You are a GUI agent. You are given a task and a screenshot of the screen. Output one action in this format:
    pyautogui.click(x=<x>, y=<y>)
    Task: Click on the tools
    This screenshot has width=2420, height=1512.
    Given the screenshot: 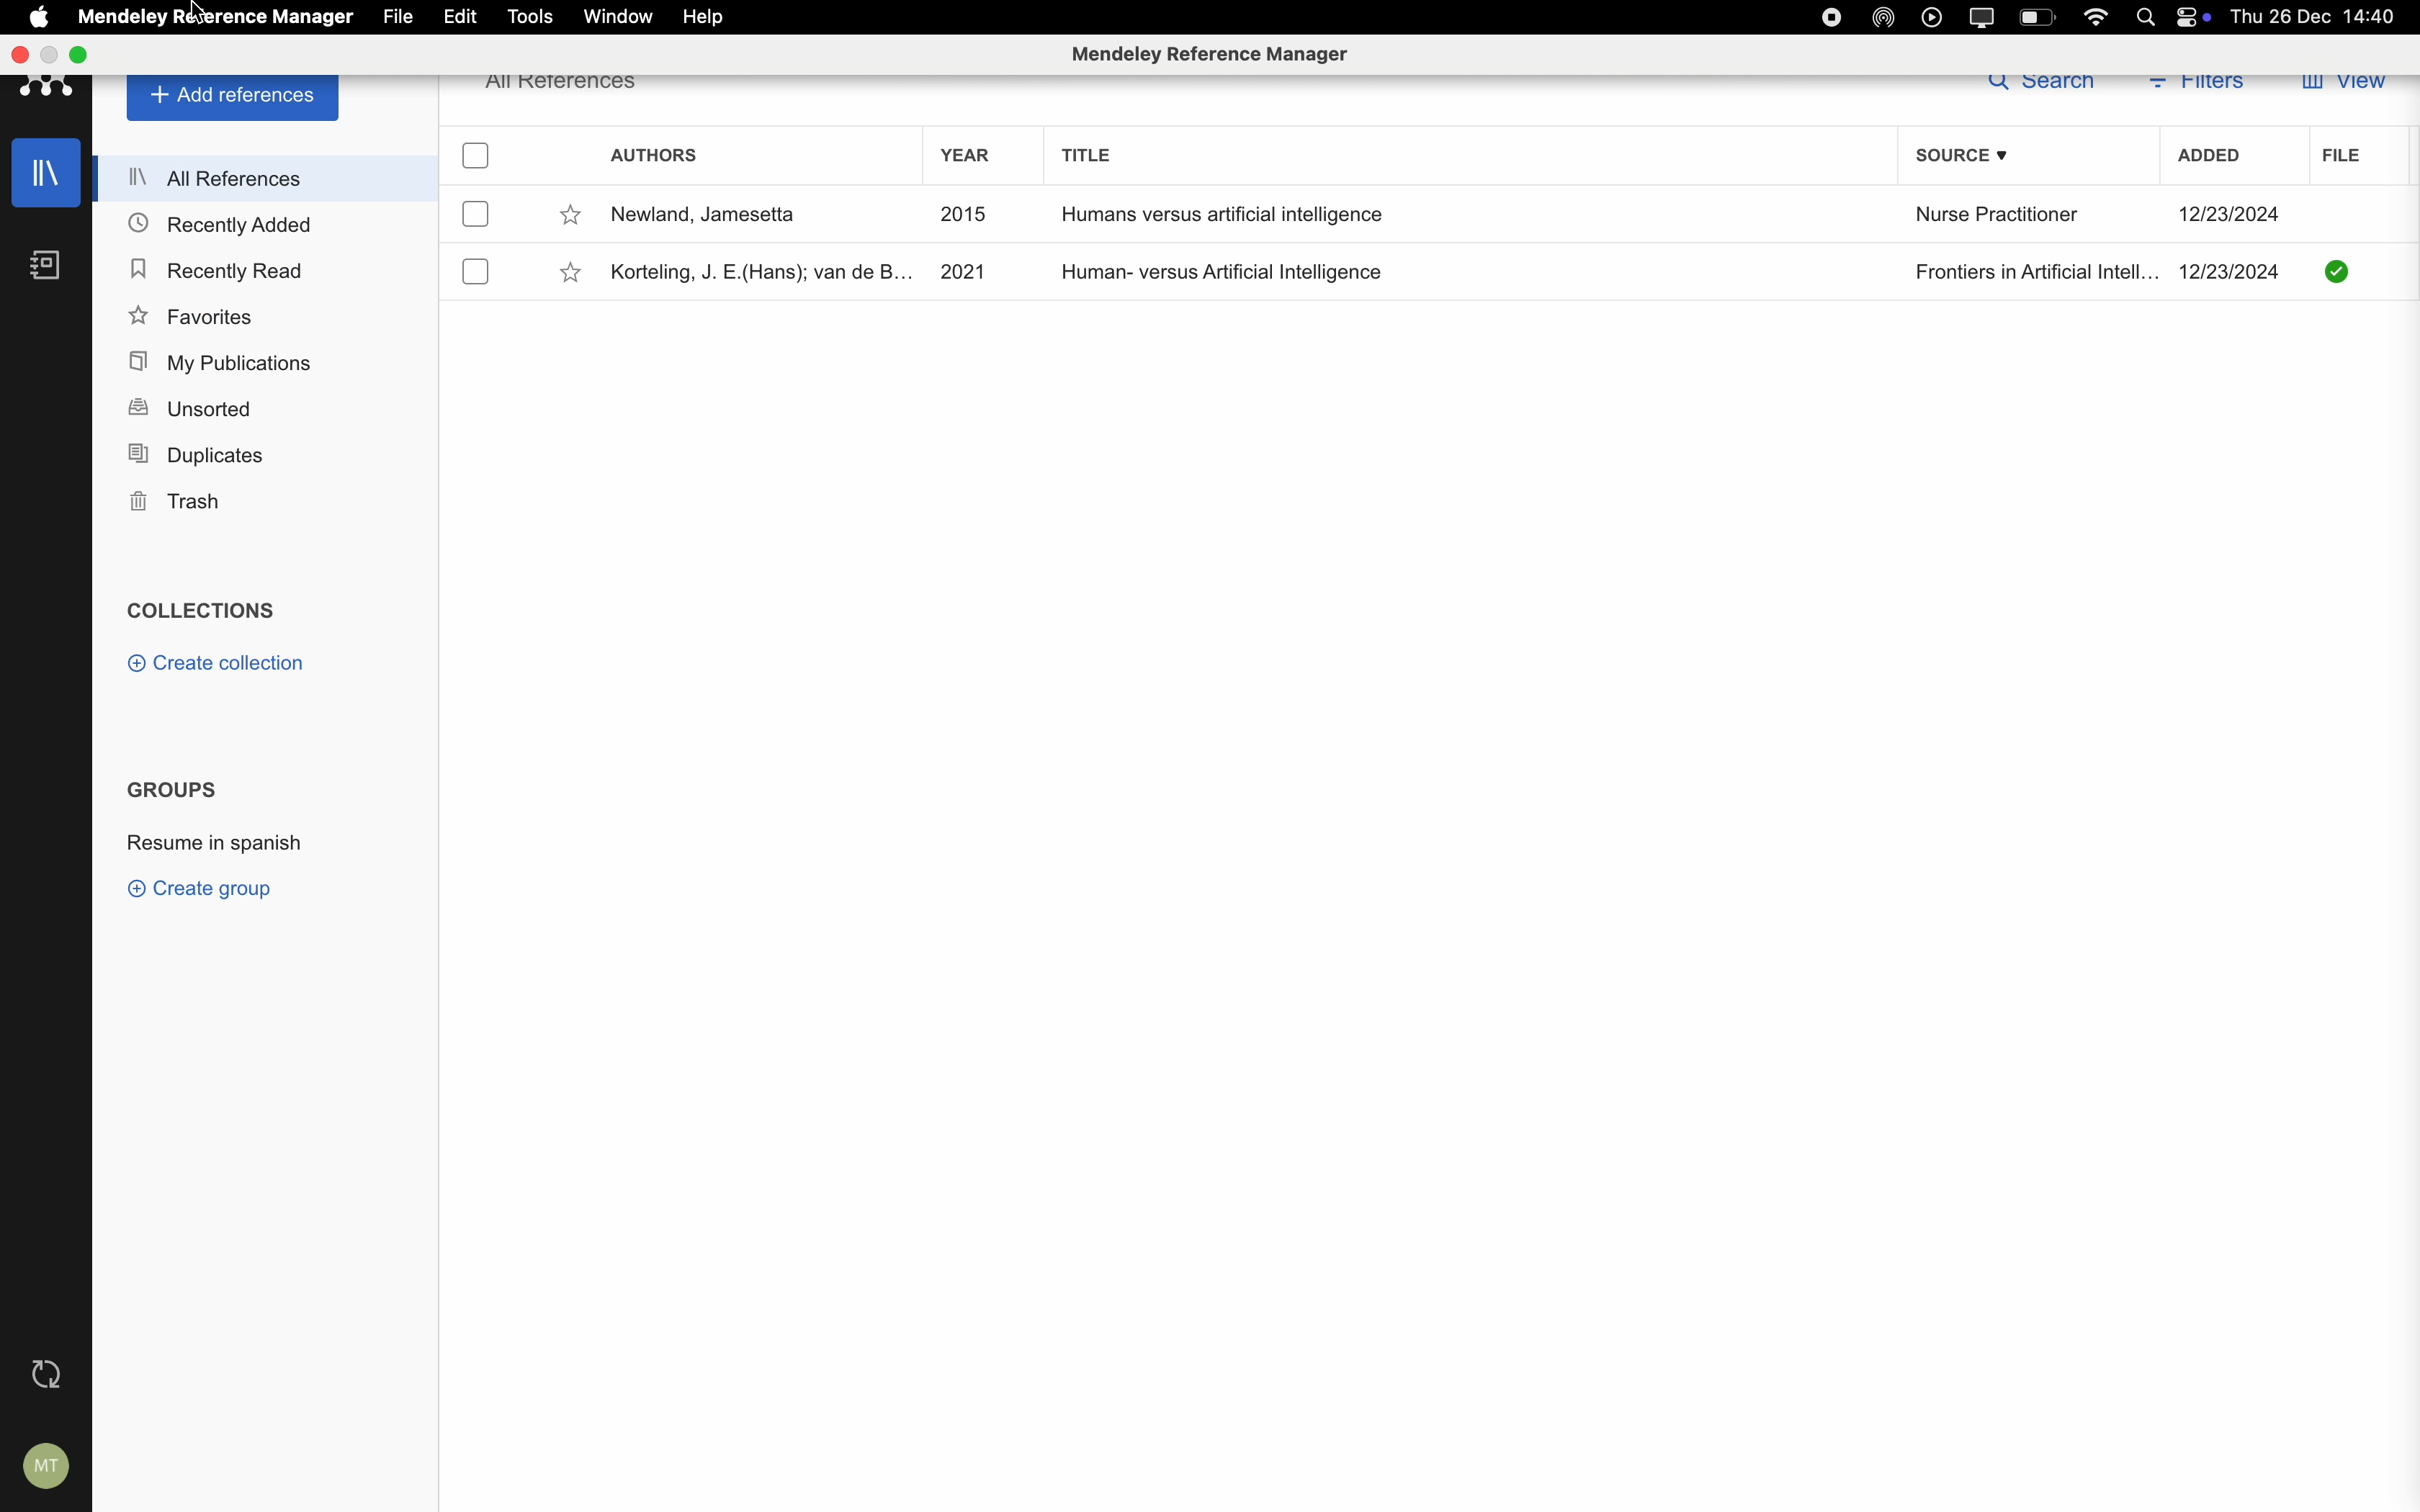 What is the action you would take?
    pyautogui.click(x=528, y=16)
    